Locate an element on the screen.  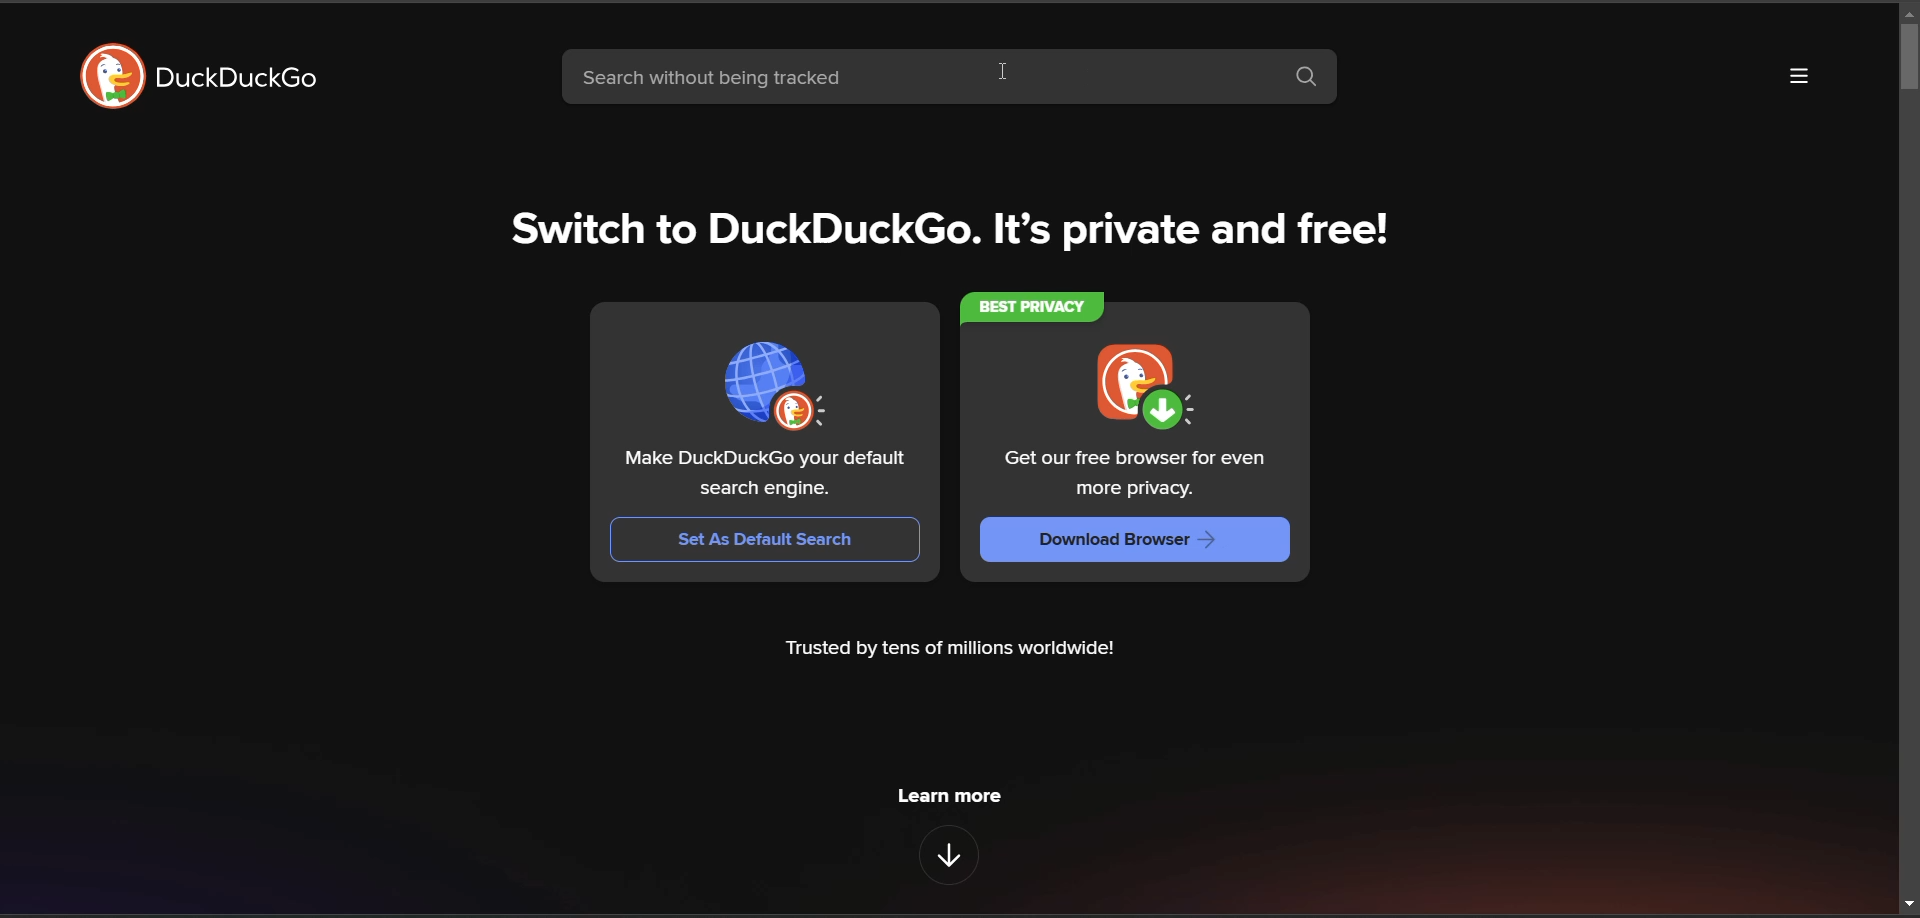
logo and title is located at coordinates (210, 79).